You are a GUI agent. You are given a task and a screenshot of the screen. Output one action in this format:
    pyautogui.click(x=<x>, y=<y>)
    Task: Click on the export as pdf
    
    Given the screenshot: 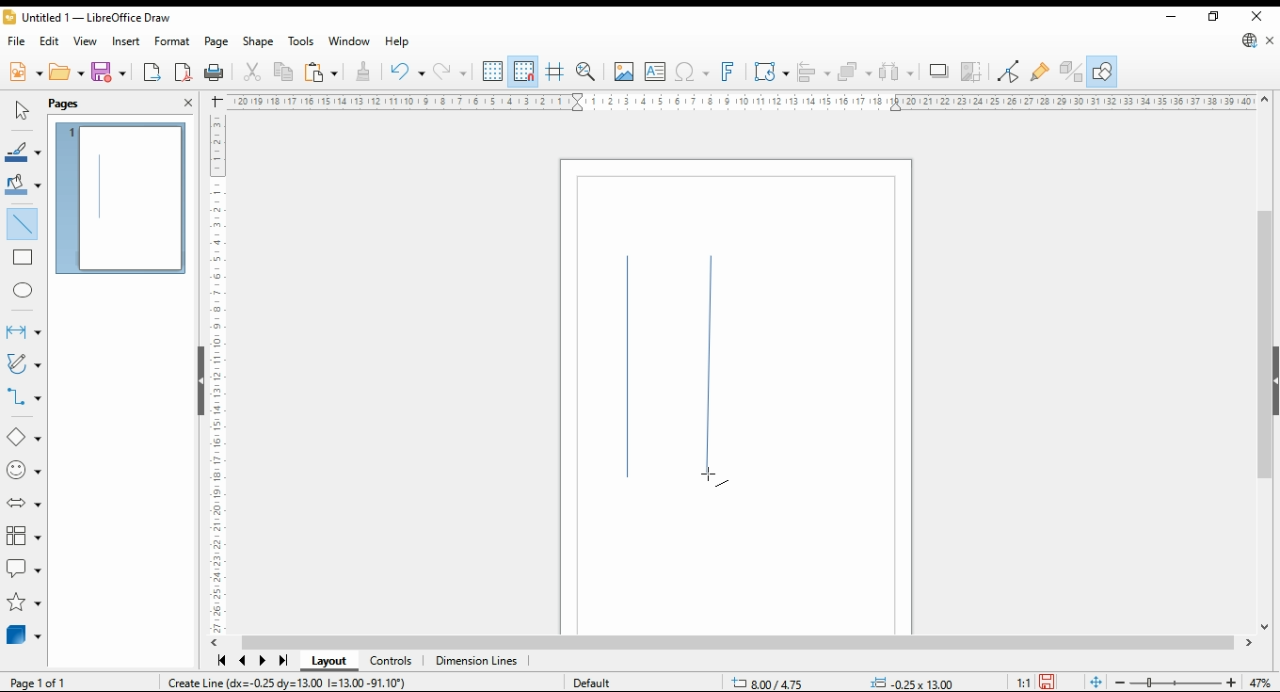 What is the action you would take?
    pyautogui.click(x=183, y=72)
    